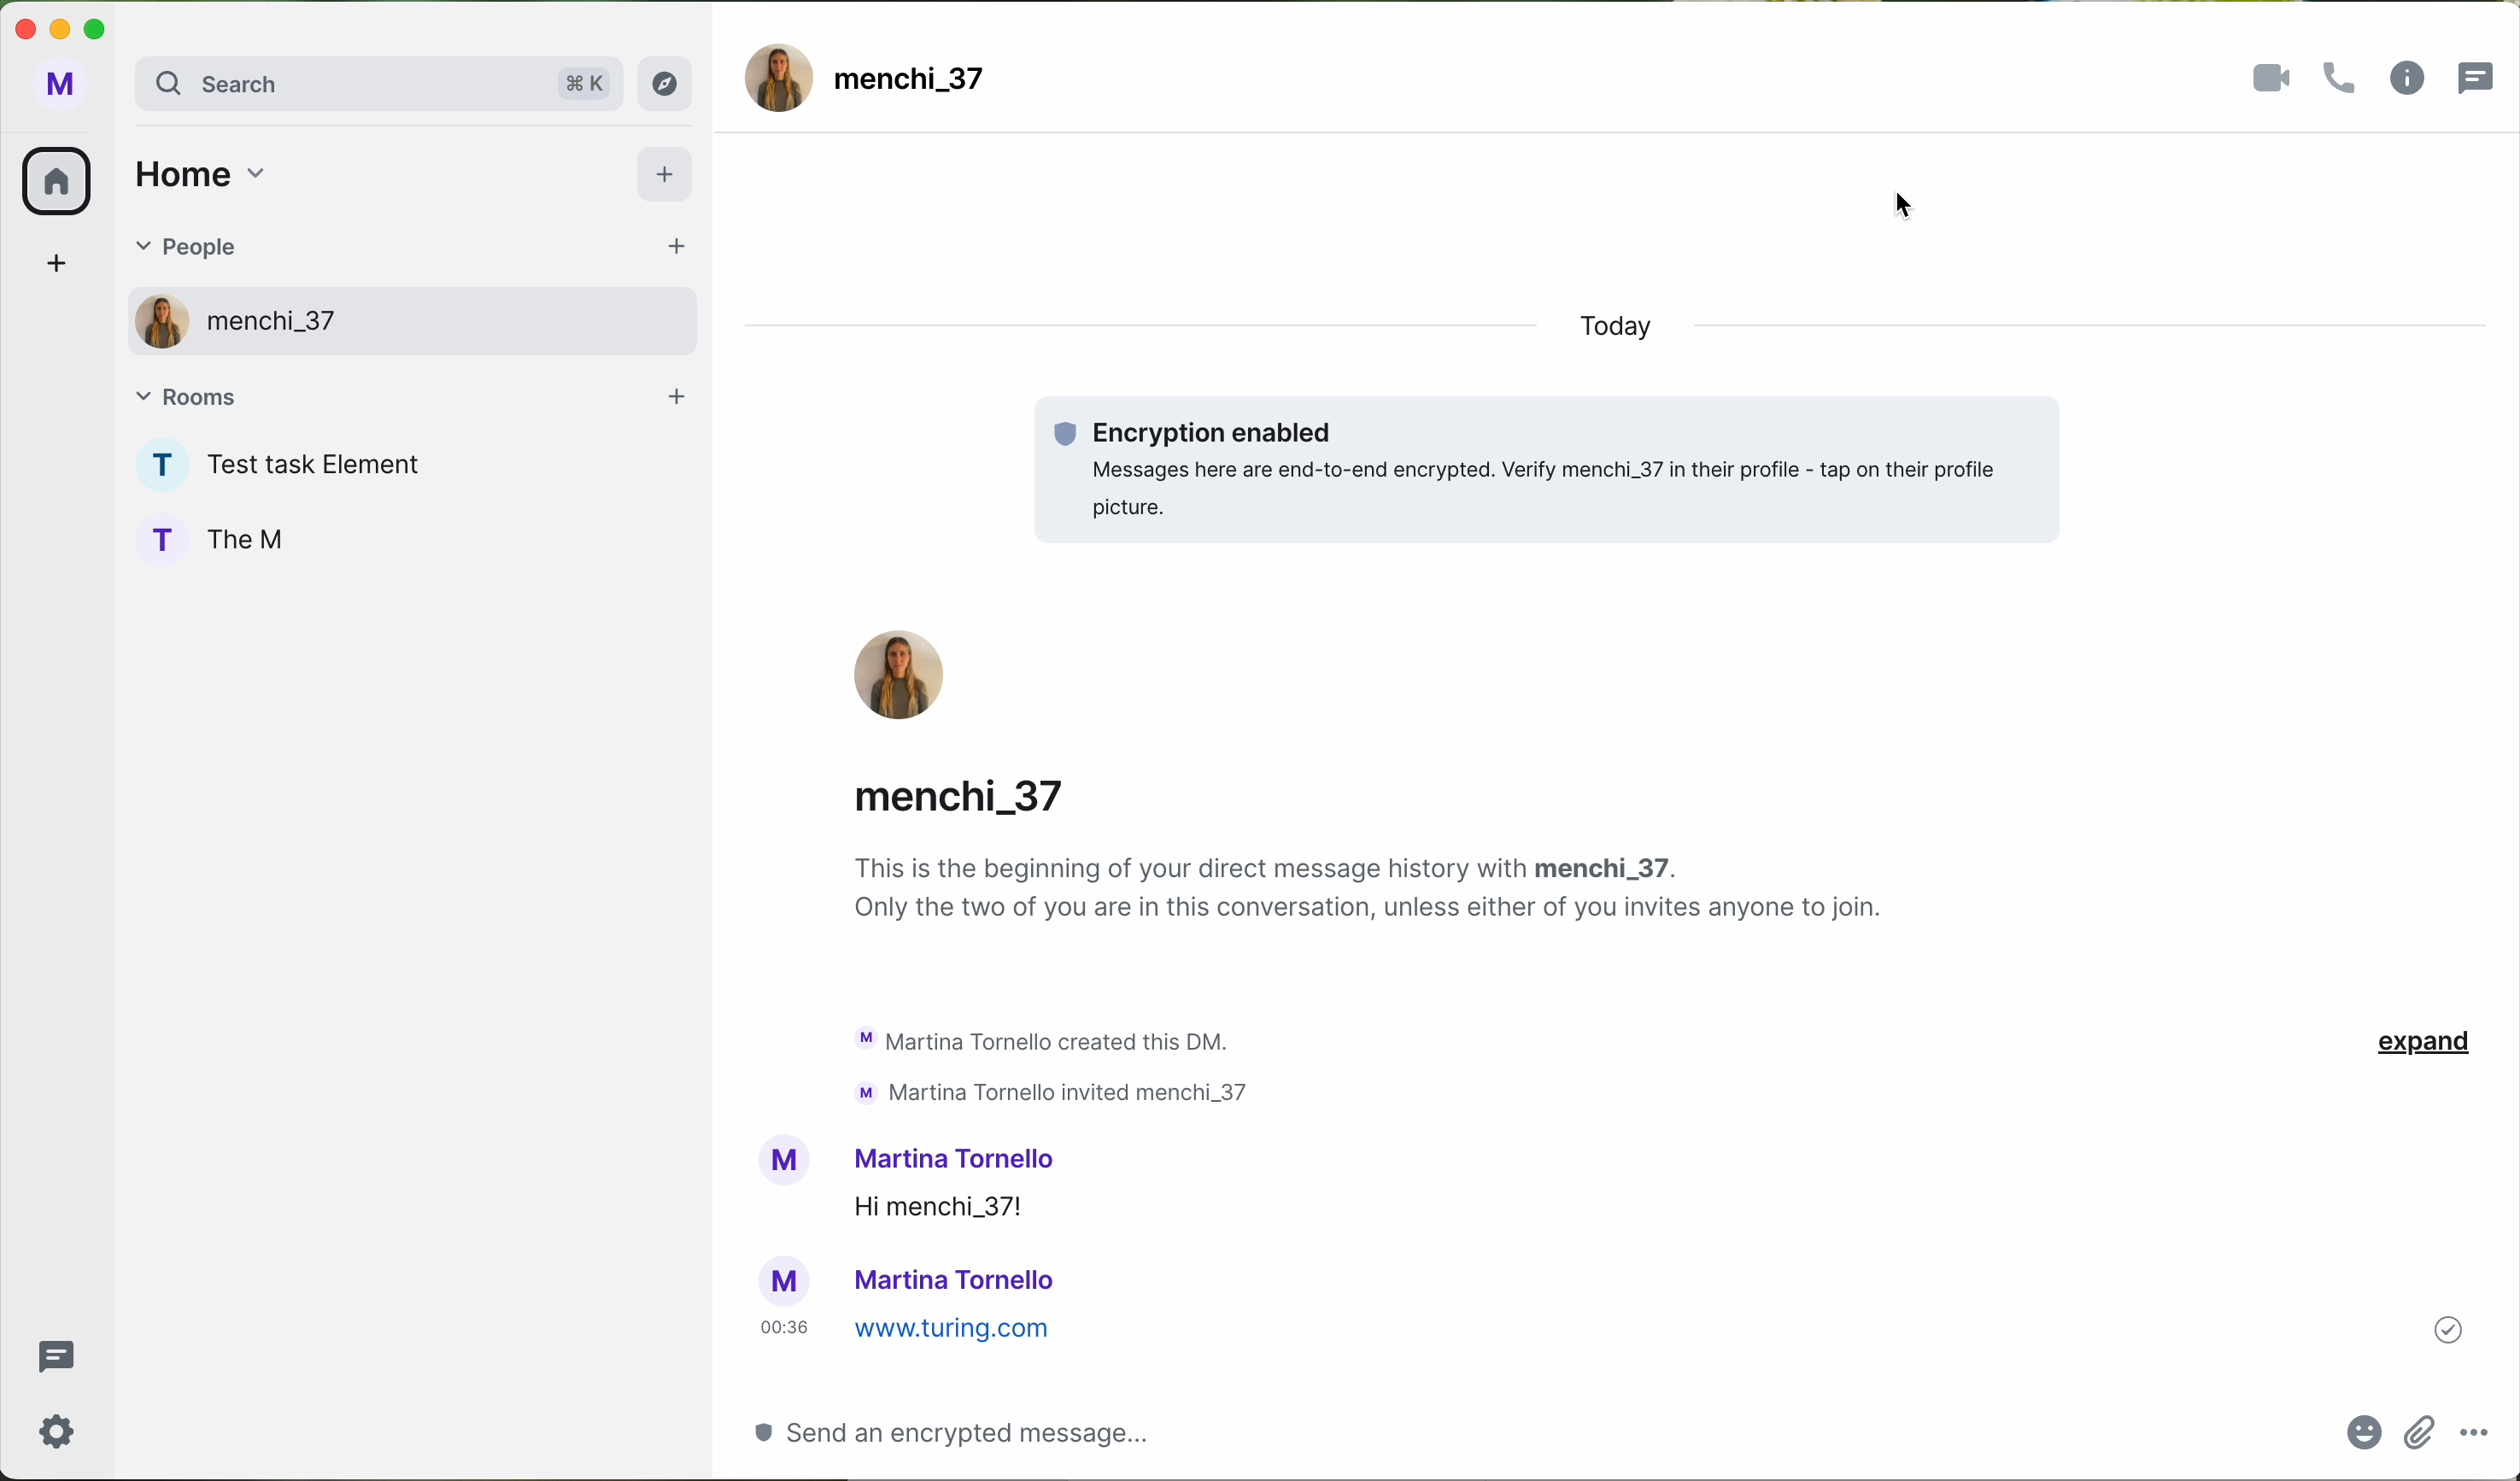  Describe the element at coordinates (779, 77) in the screenshot. I see `profile image` at that location.